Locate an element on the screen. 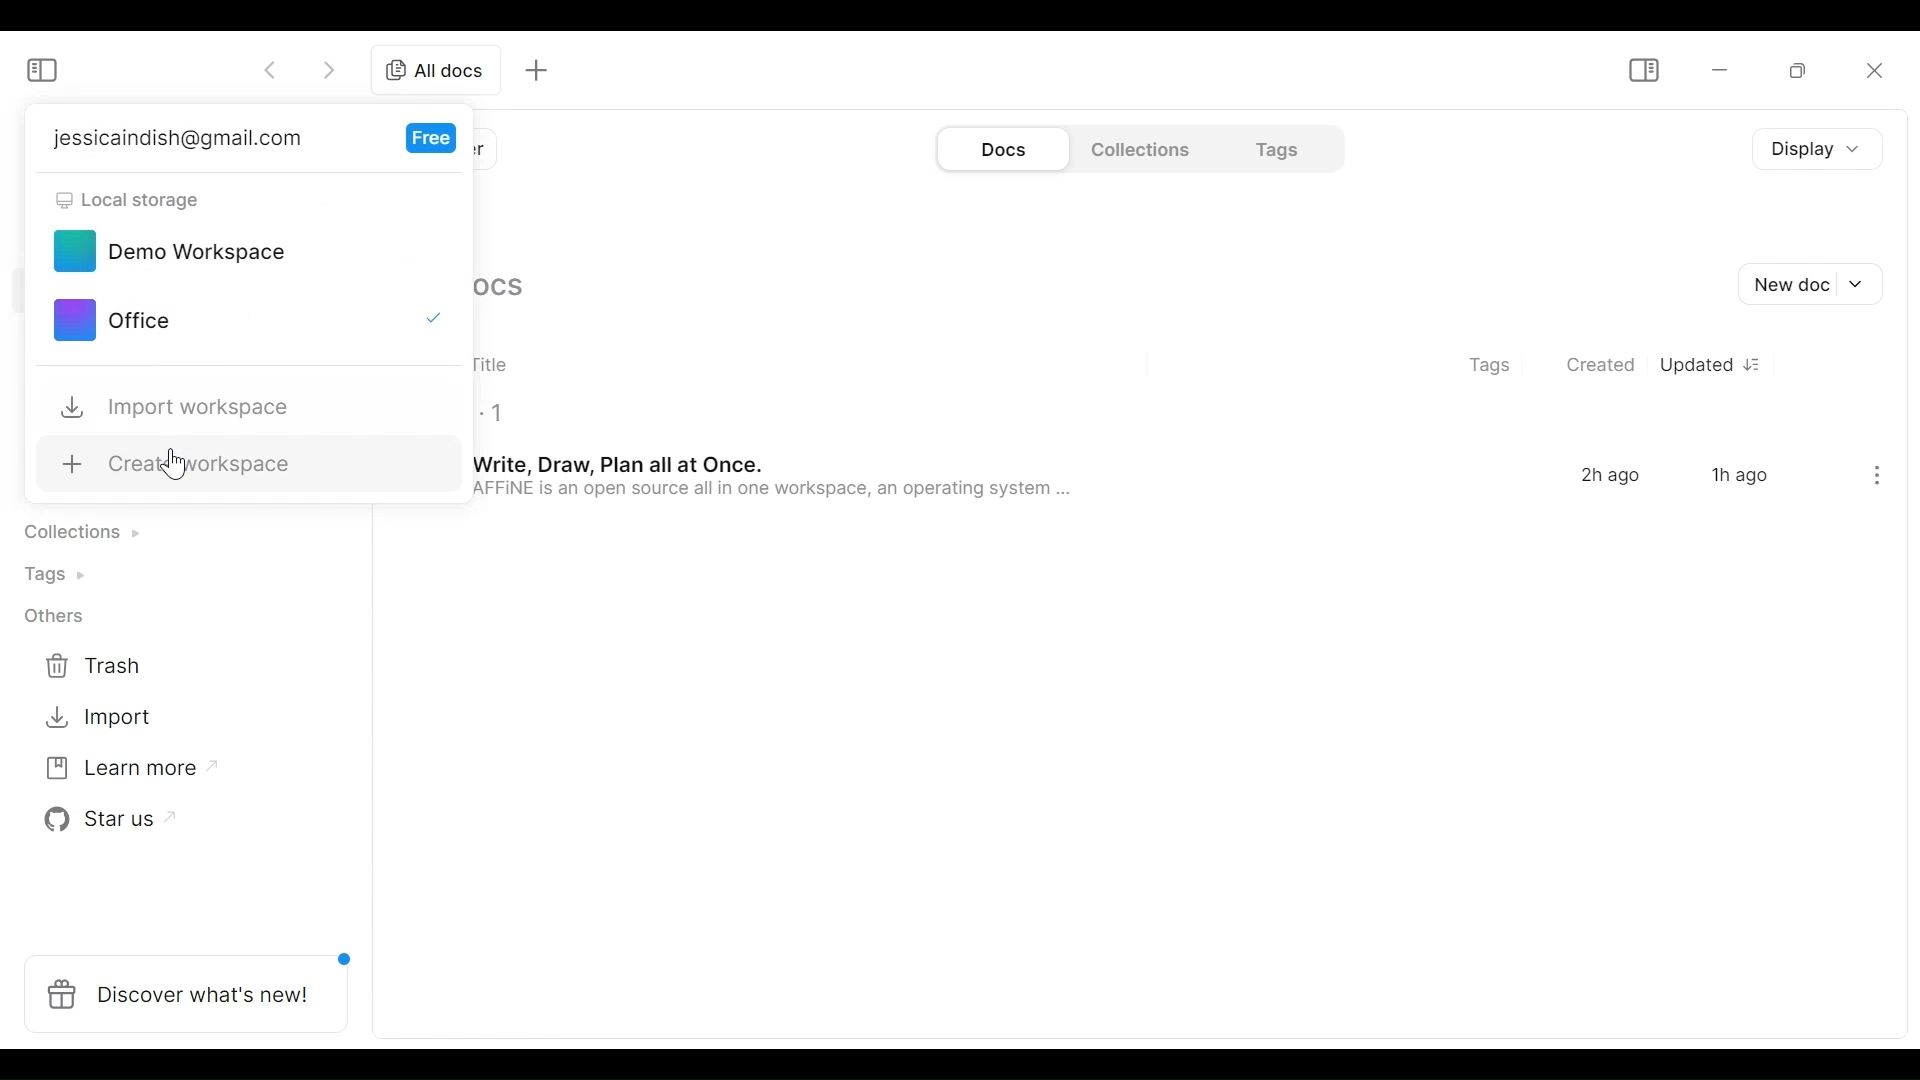 The width and height of the screenshot is (1920, 1080). Contributions is located at coordinates (72, 531).